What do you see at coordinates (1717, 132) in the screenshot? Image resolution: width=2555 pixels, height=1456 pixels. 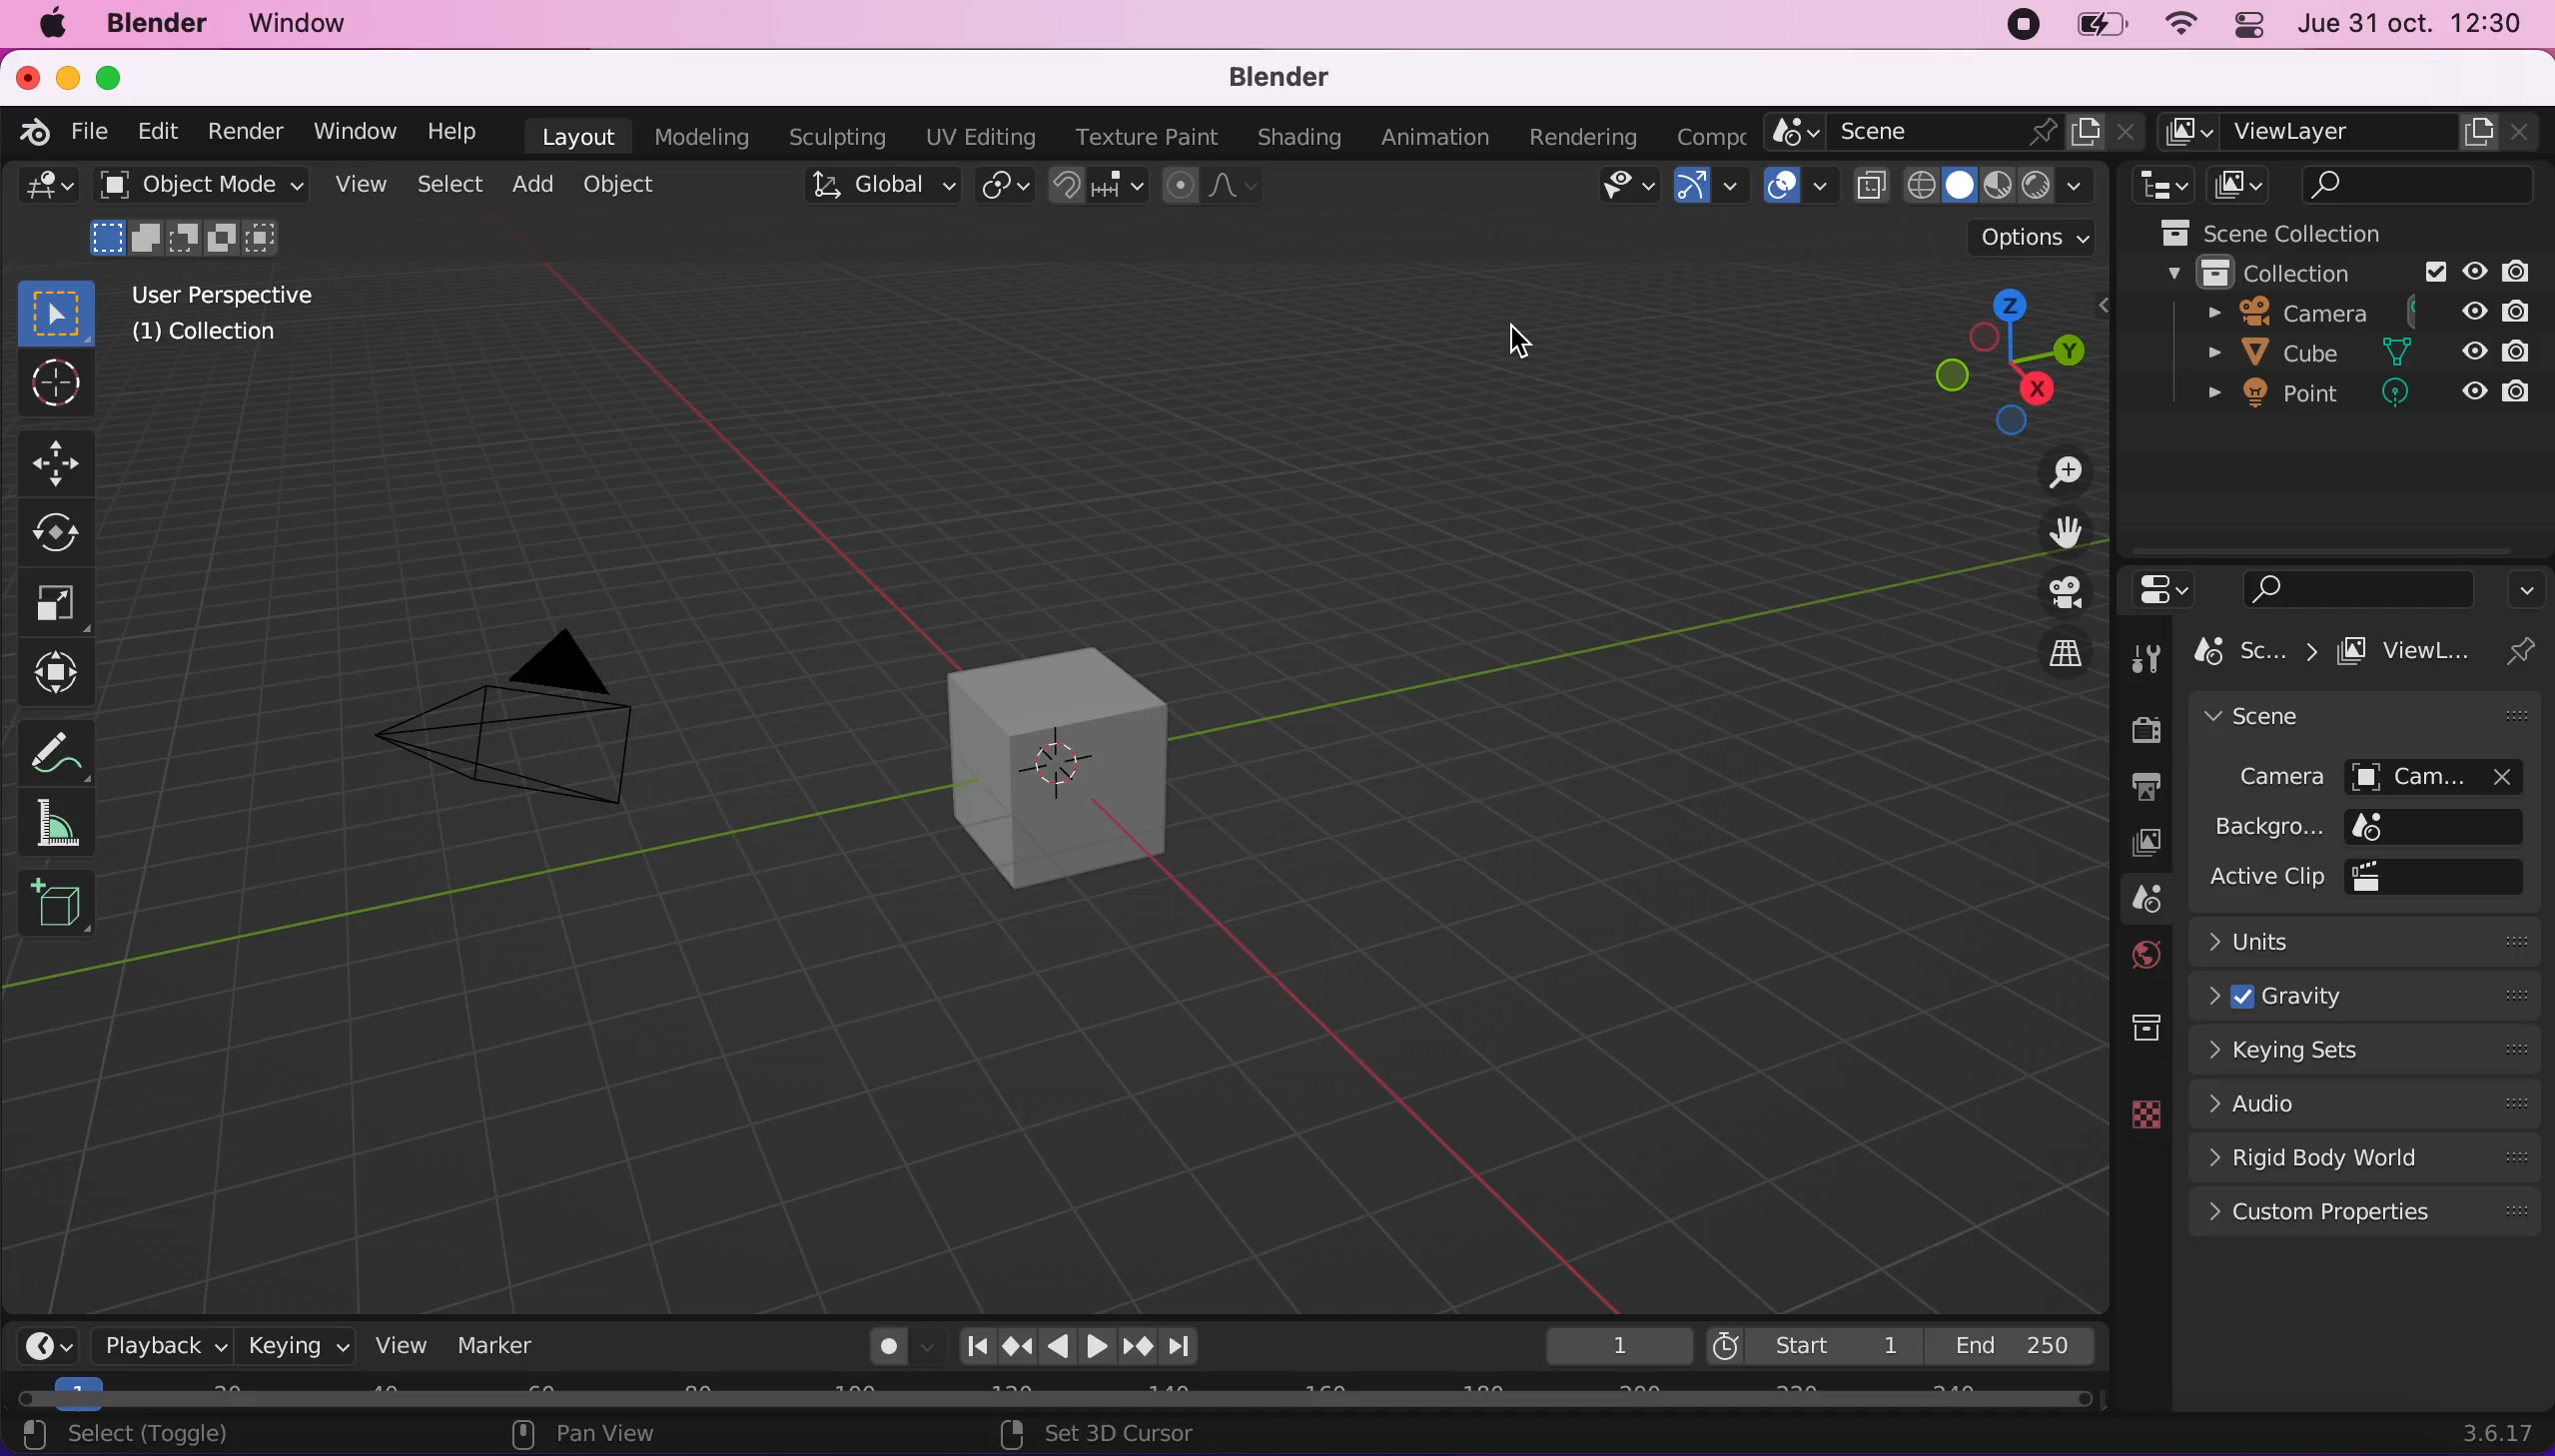 I see `active workspace` at bounding box center [1717, 132].